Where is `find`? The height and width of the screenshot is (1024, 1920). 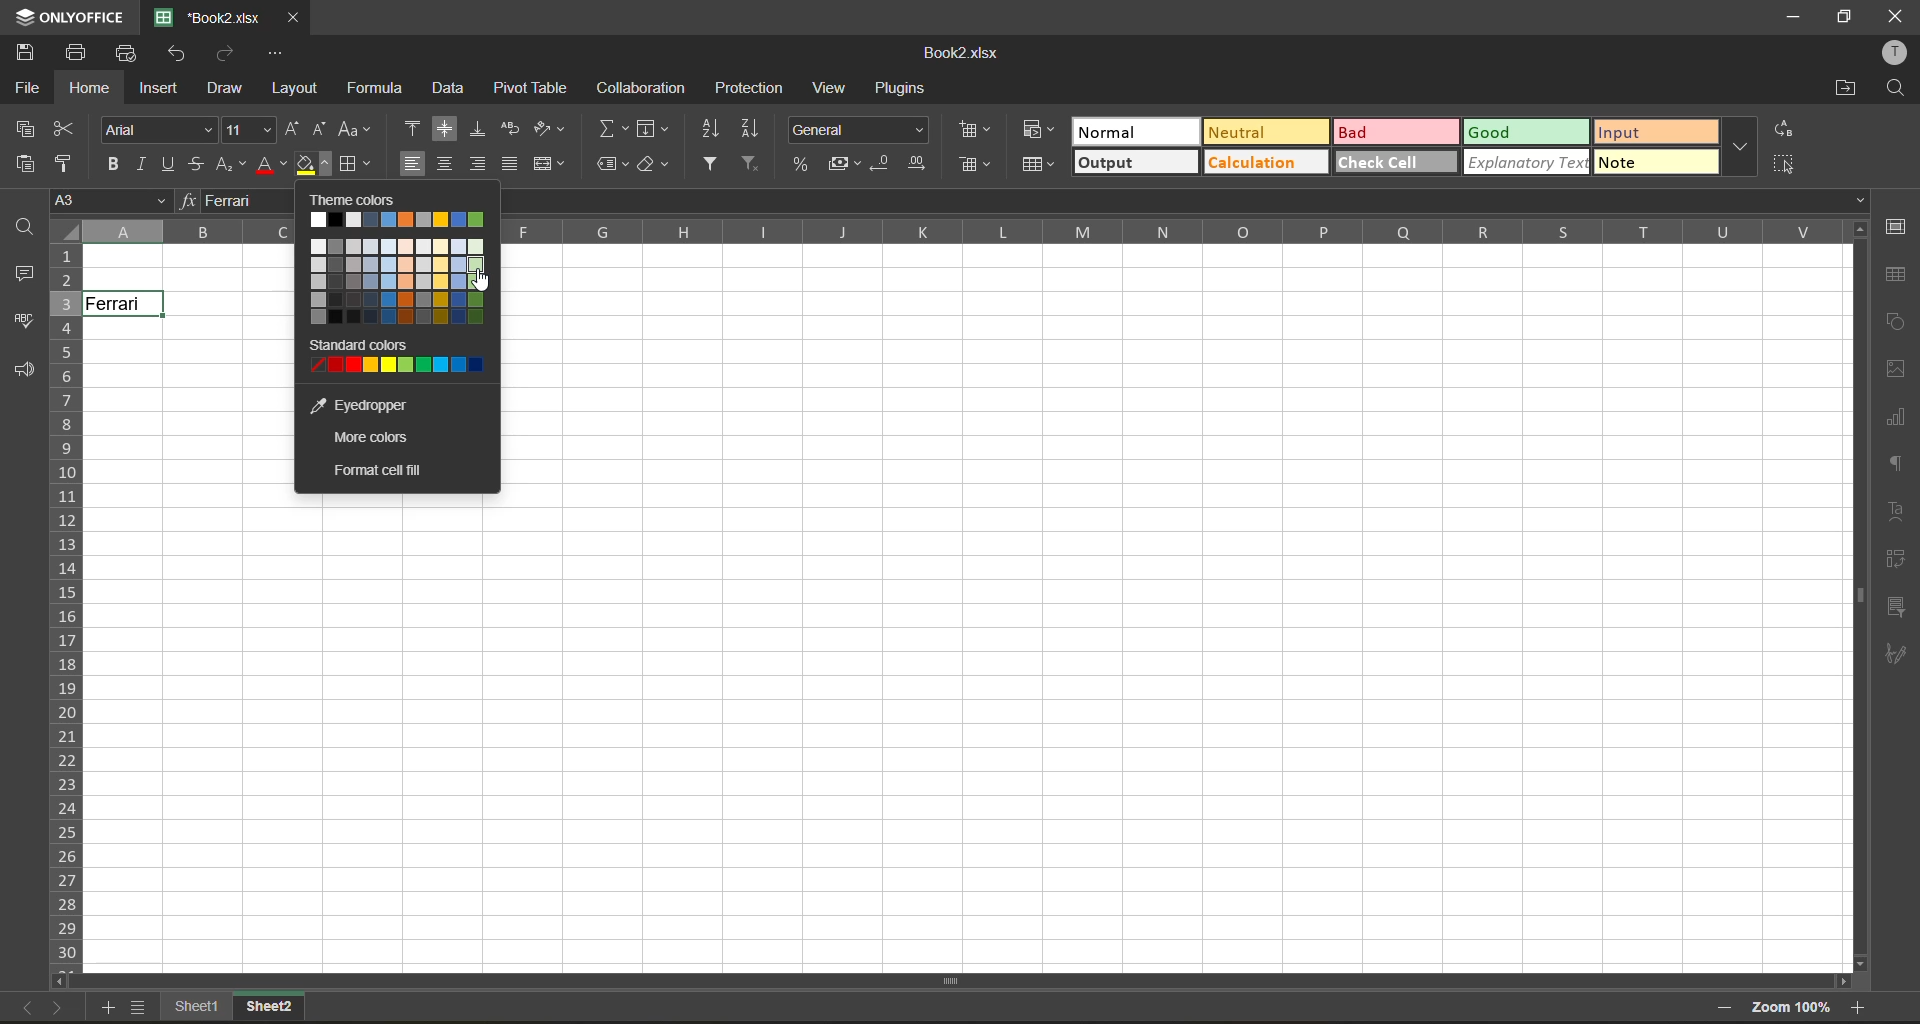 find is located at coordinates (25, 226).